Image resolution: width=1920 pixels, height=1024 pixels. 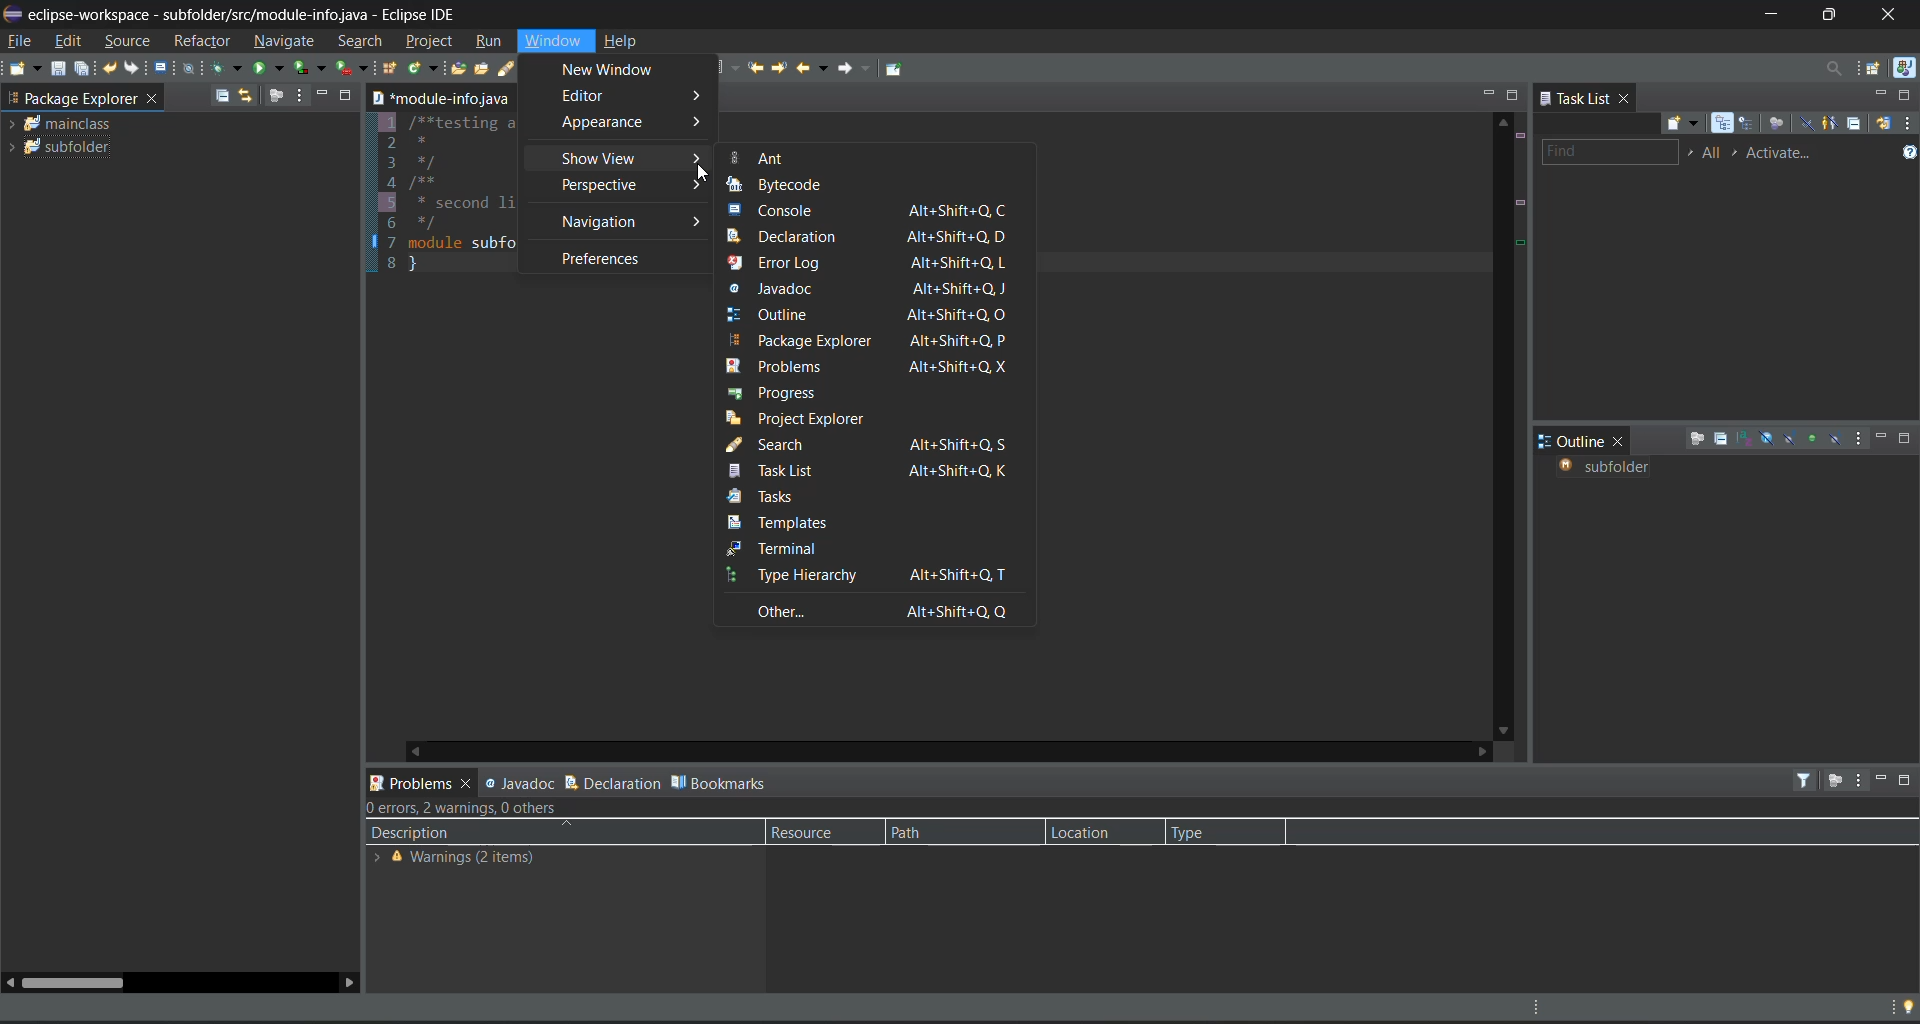 I want to click on show tasks UI legend, so click(x=1907, y=151).